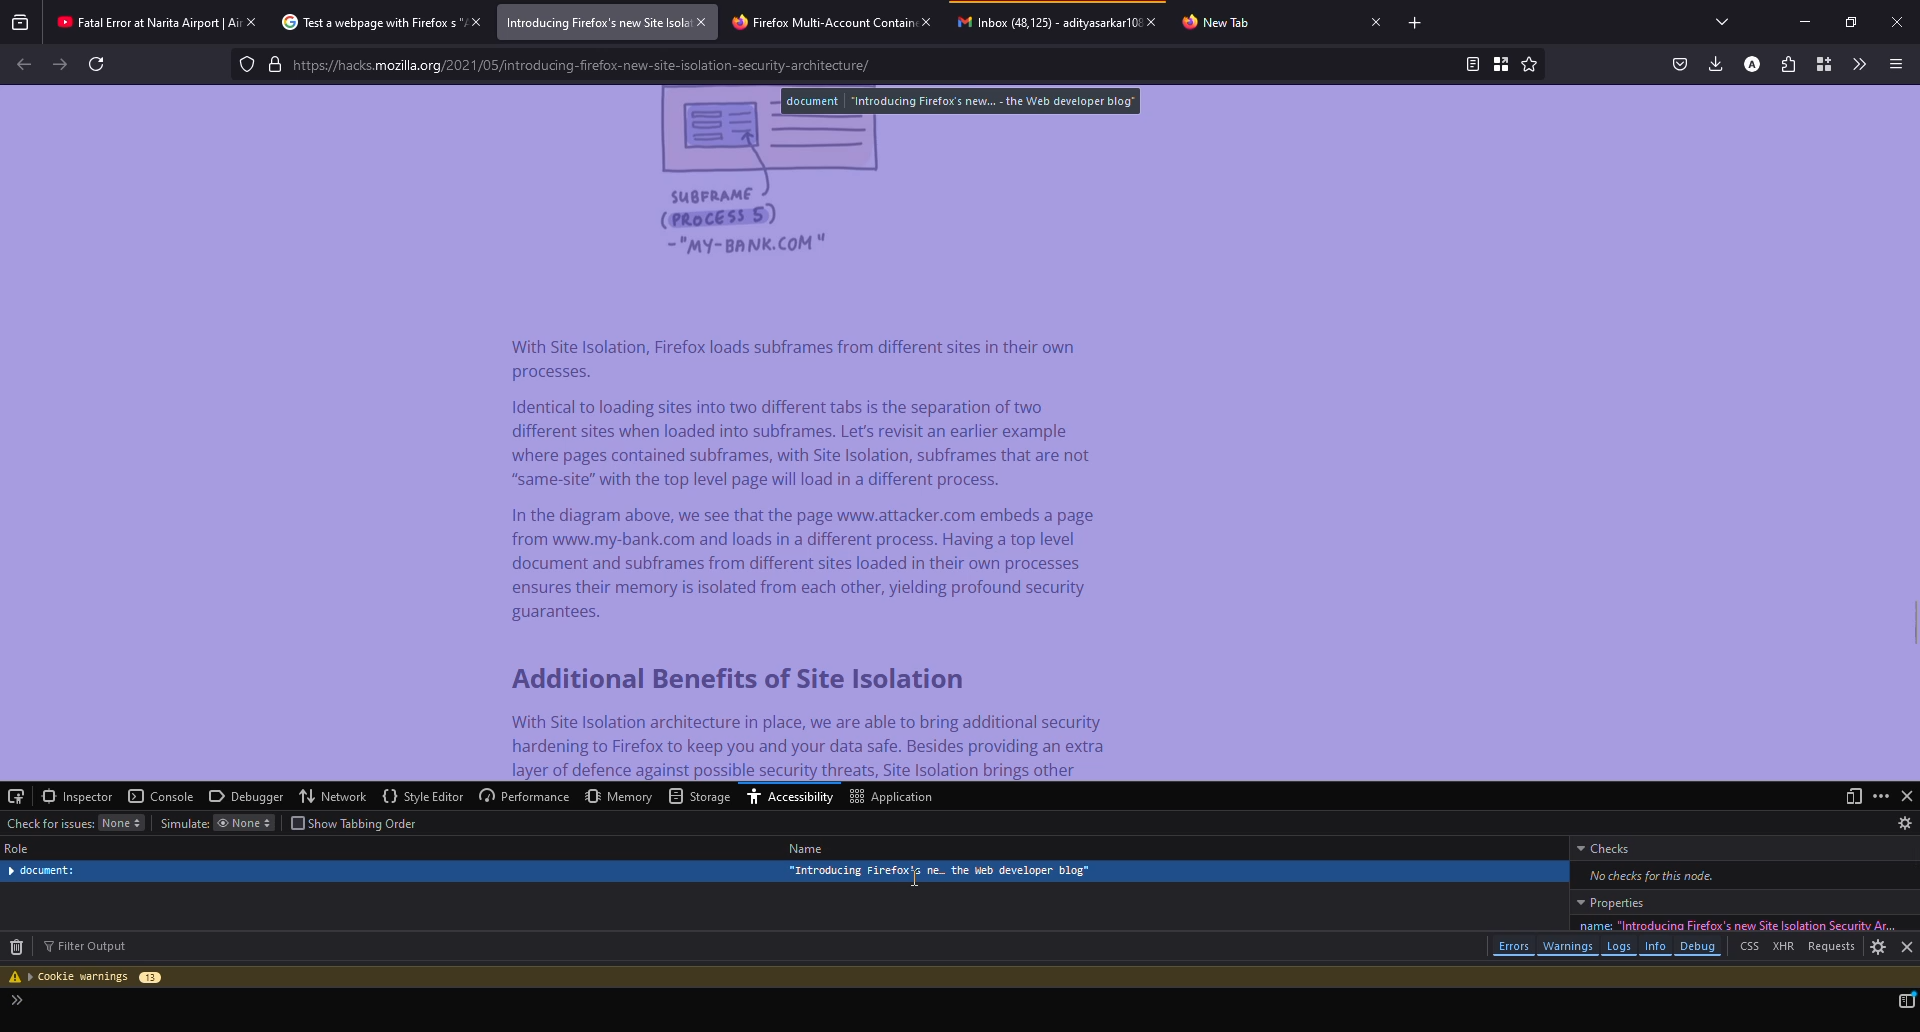 The image size is (1920, 1032). Describe the element at coordinates (121, 823) in the screenshot. I see `none` at that location.